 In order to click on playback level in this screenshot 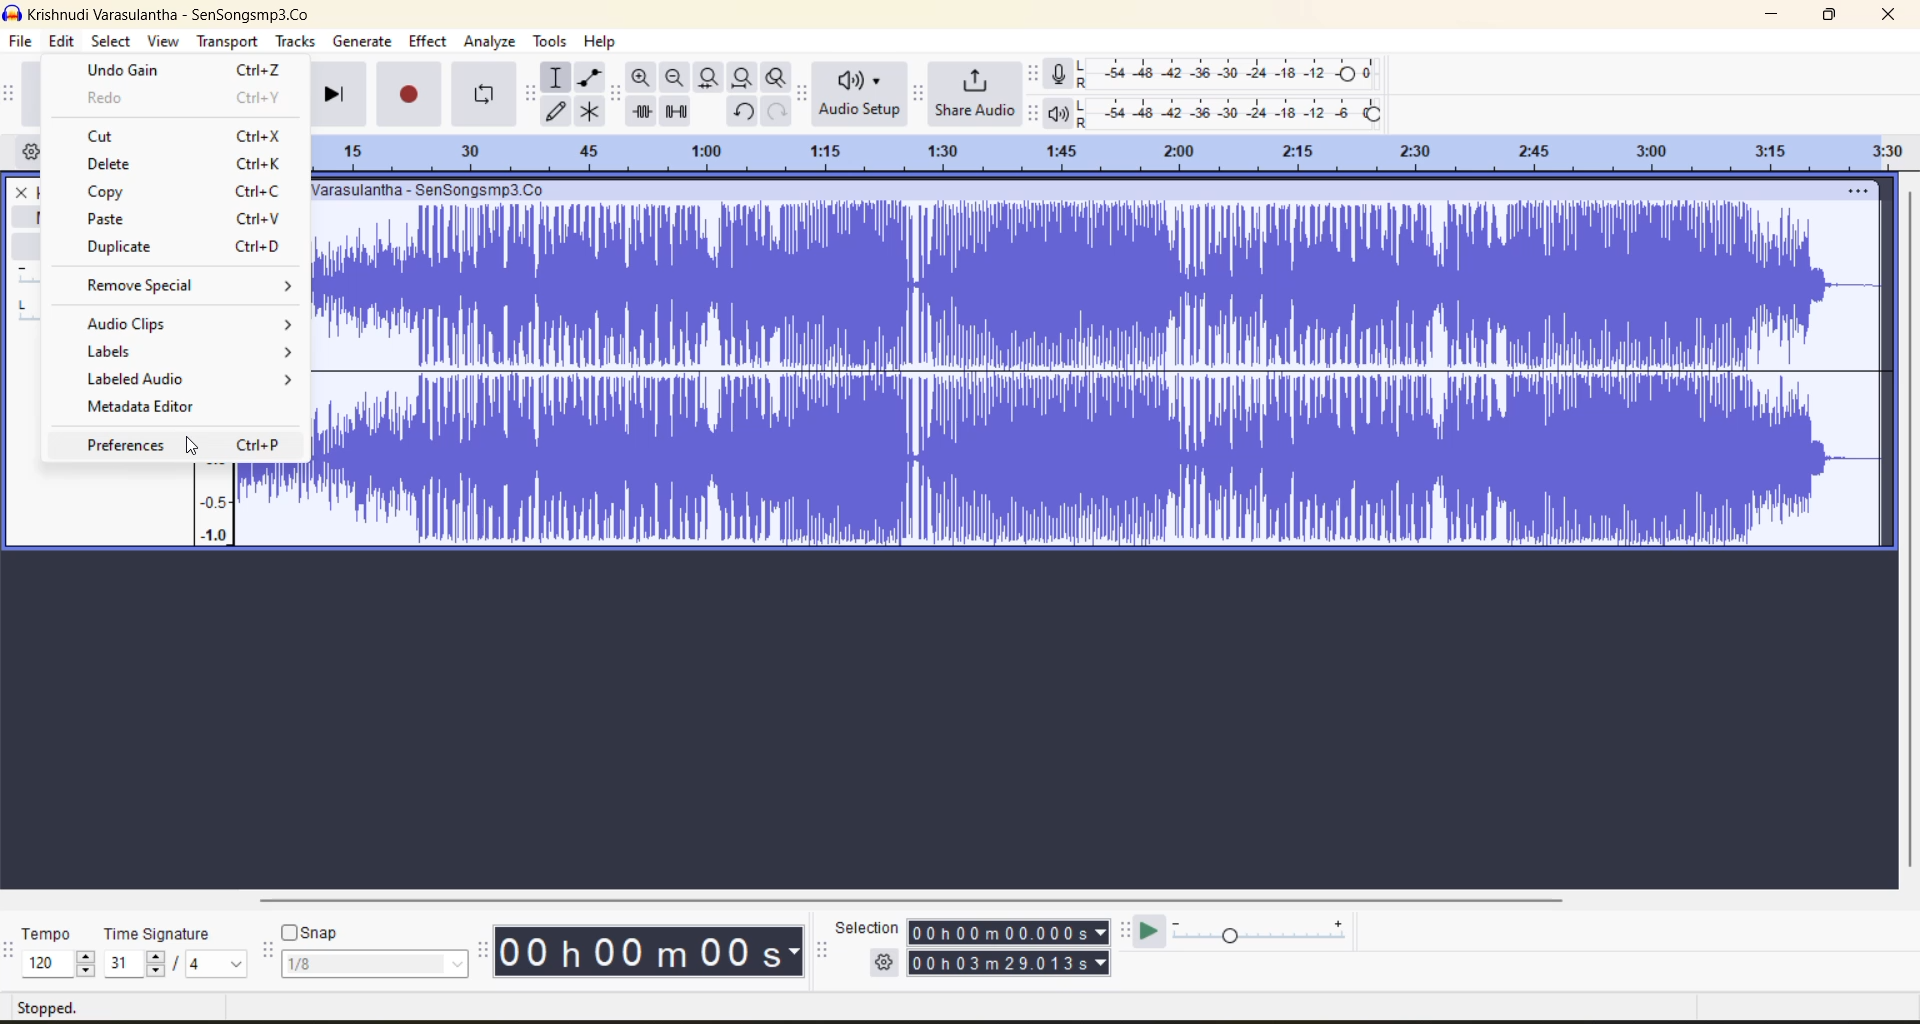, I will do `click(1235, 111)`.